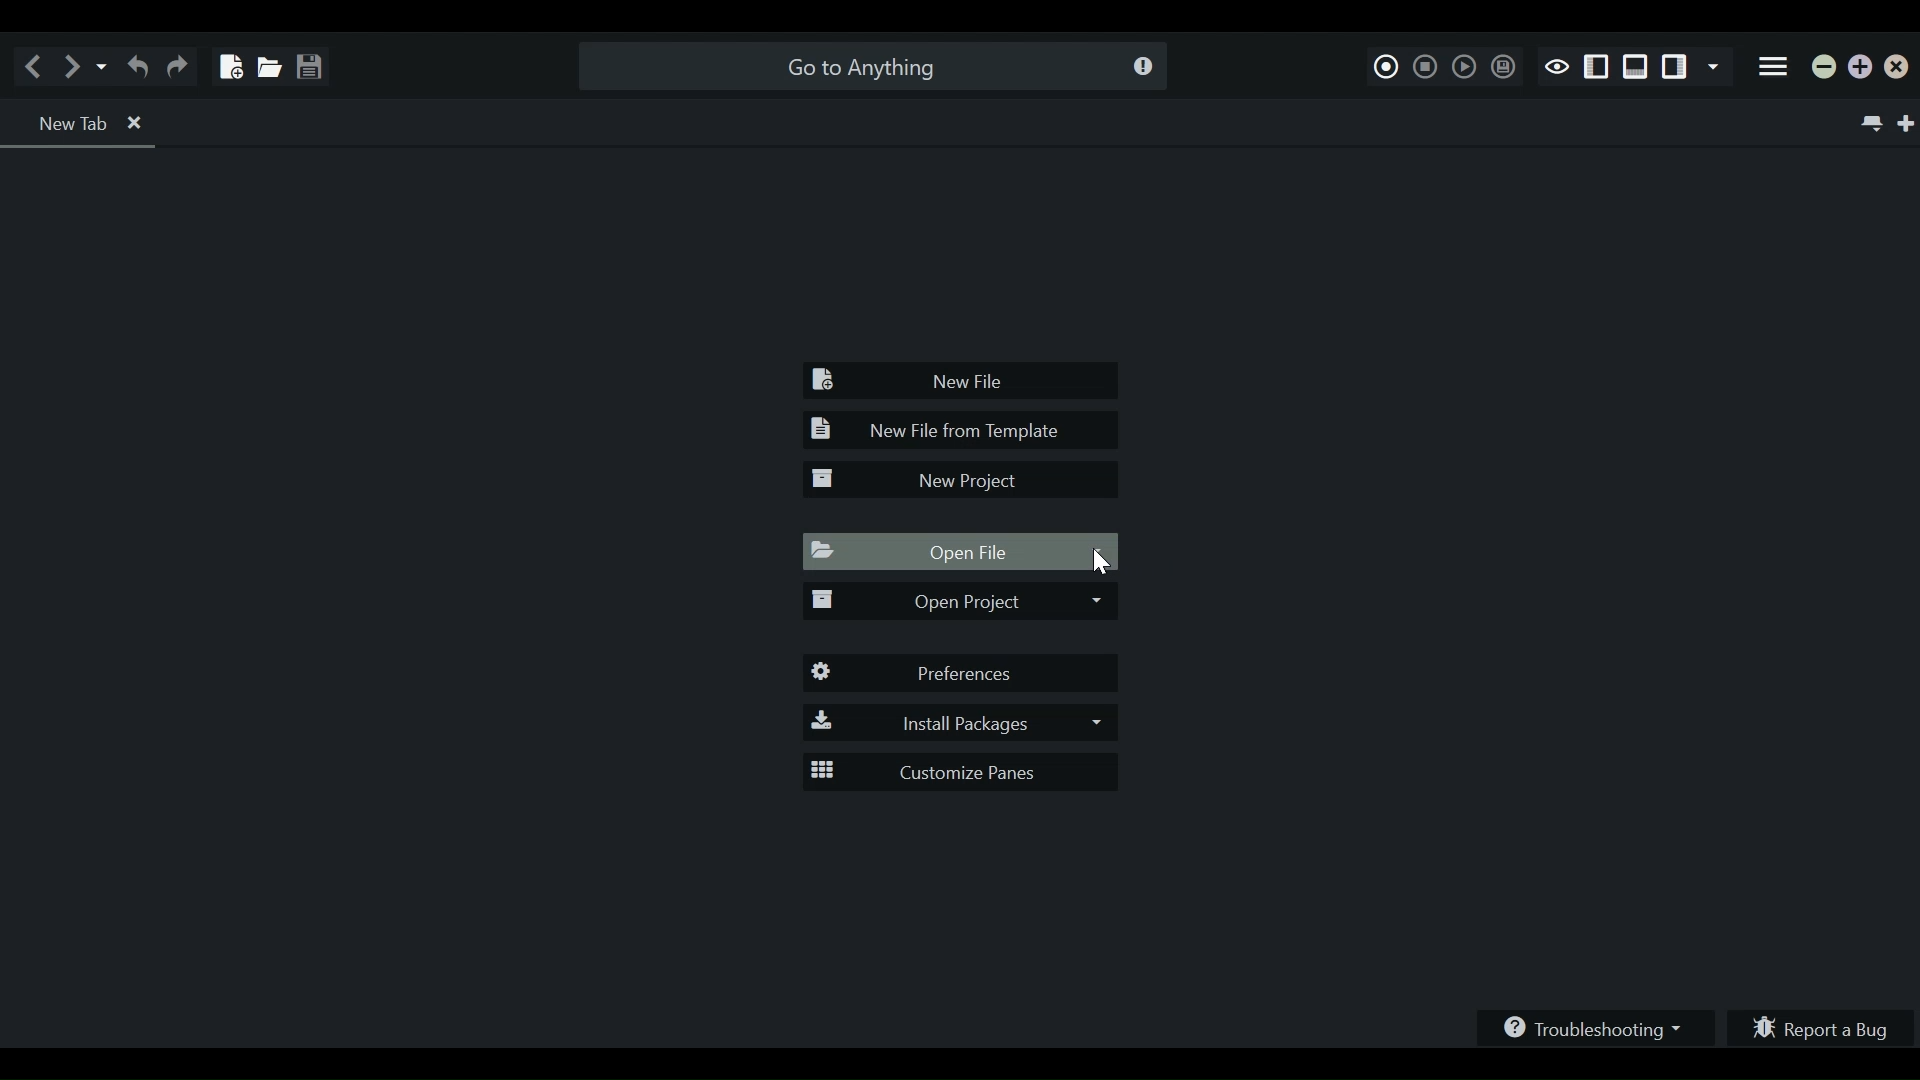  What do you see at coordinates (1901, 71) in the screenshot?
I see `Close` at bounding box center [1901, 71].